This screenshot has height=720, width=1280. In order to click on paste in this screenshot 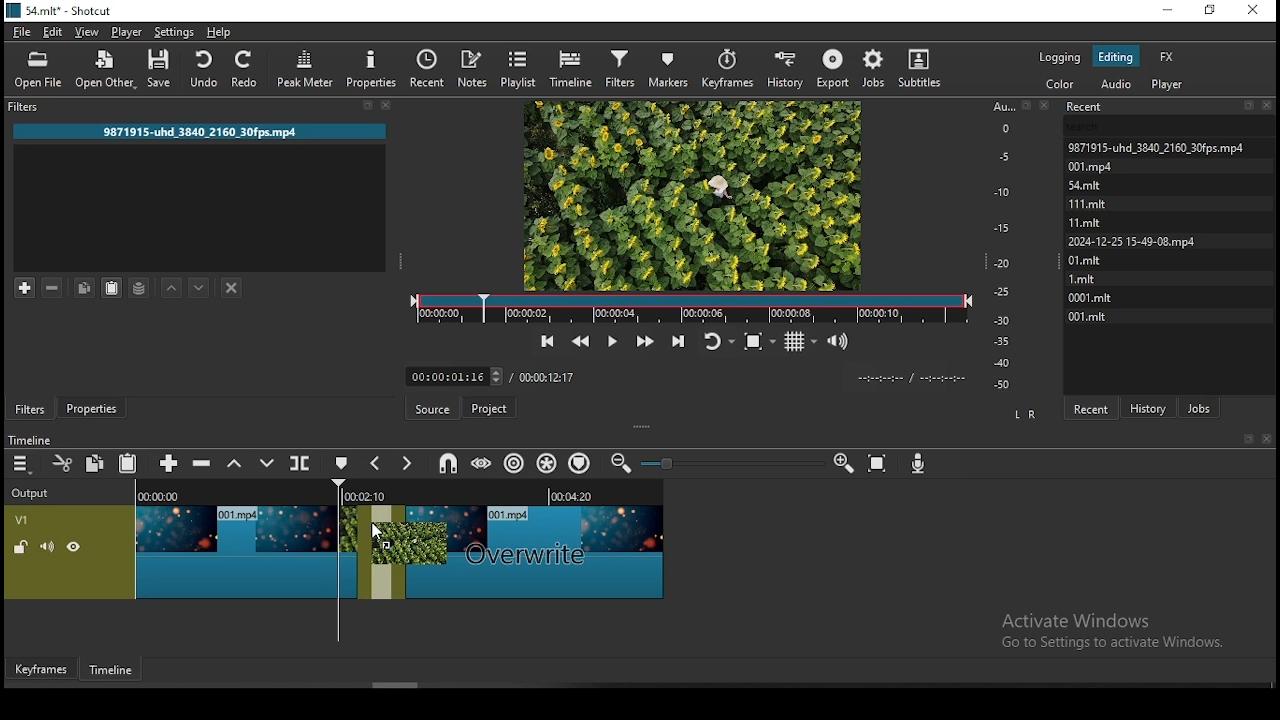, I will do `click(111, 288)`.